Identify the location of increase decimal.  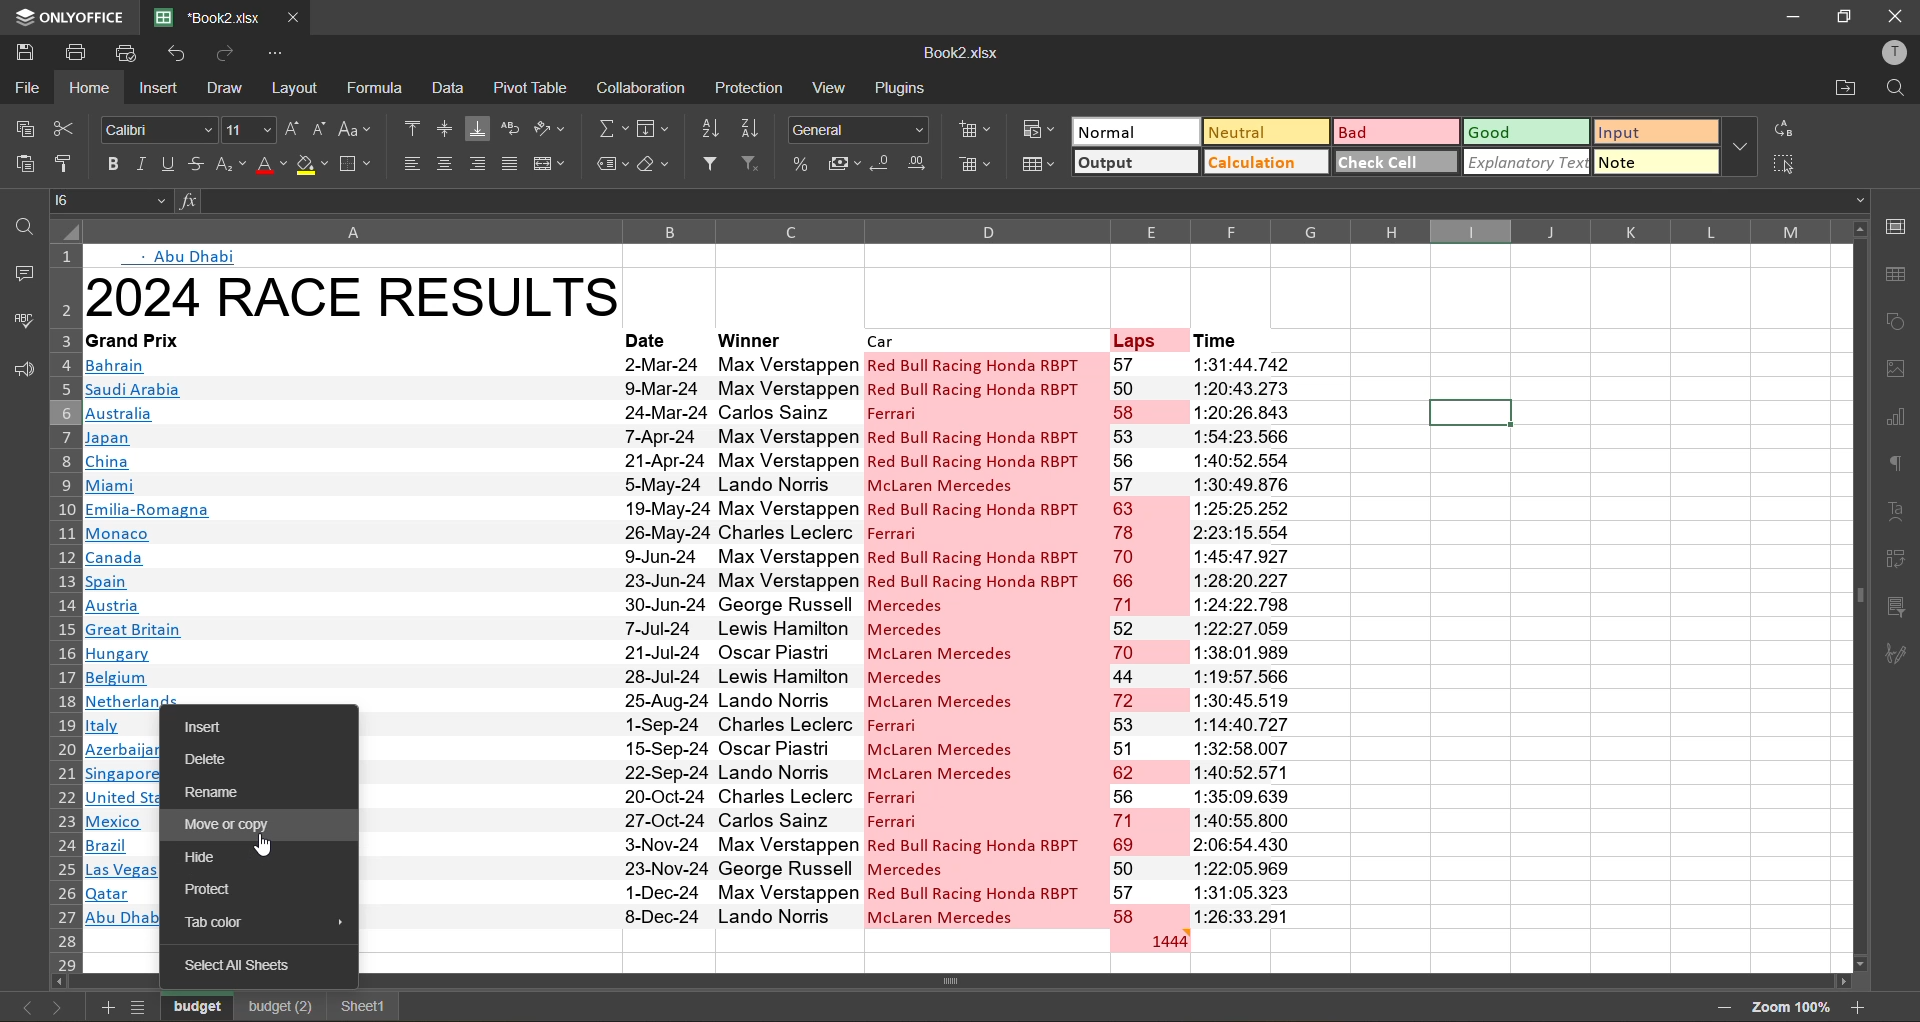
(923, 164).